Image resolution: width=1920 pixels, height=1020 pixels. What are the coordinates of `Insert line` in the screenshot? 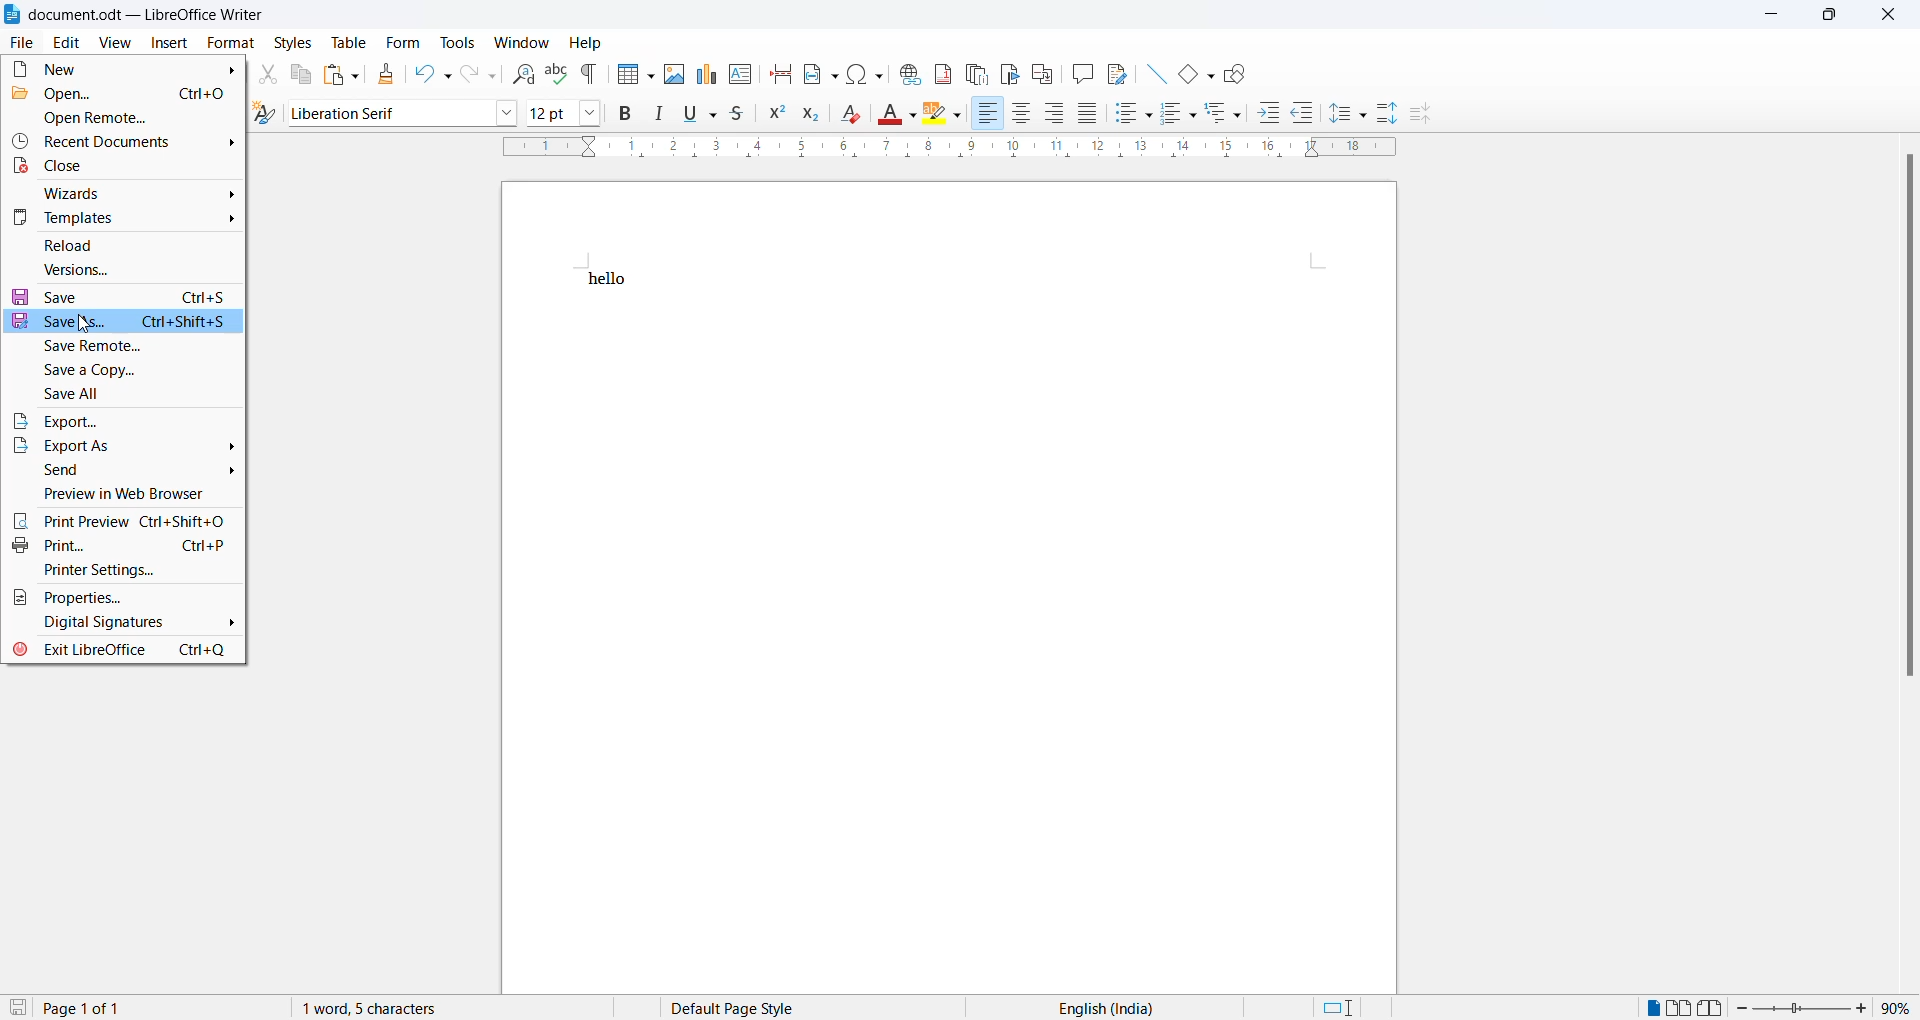 It's located at (1155, 75).